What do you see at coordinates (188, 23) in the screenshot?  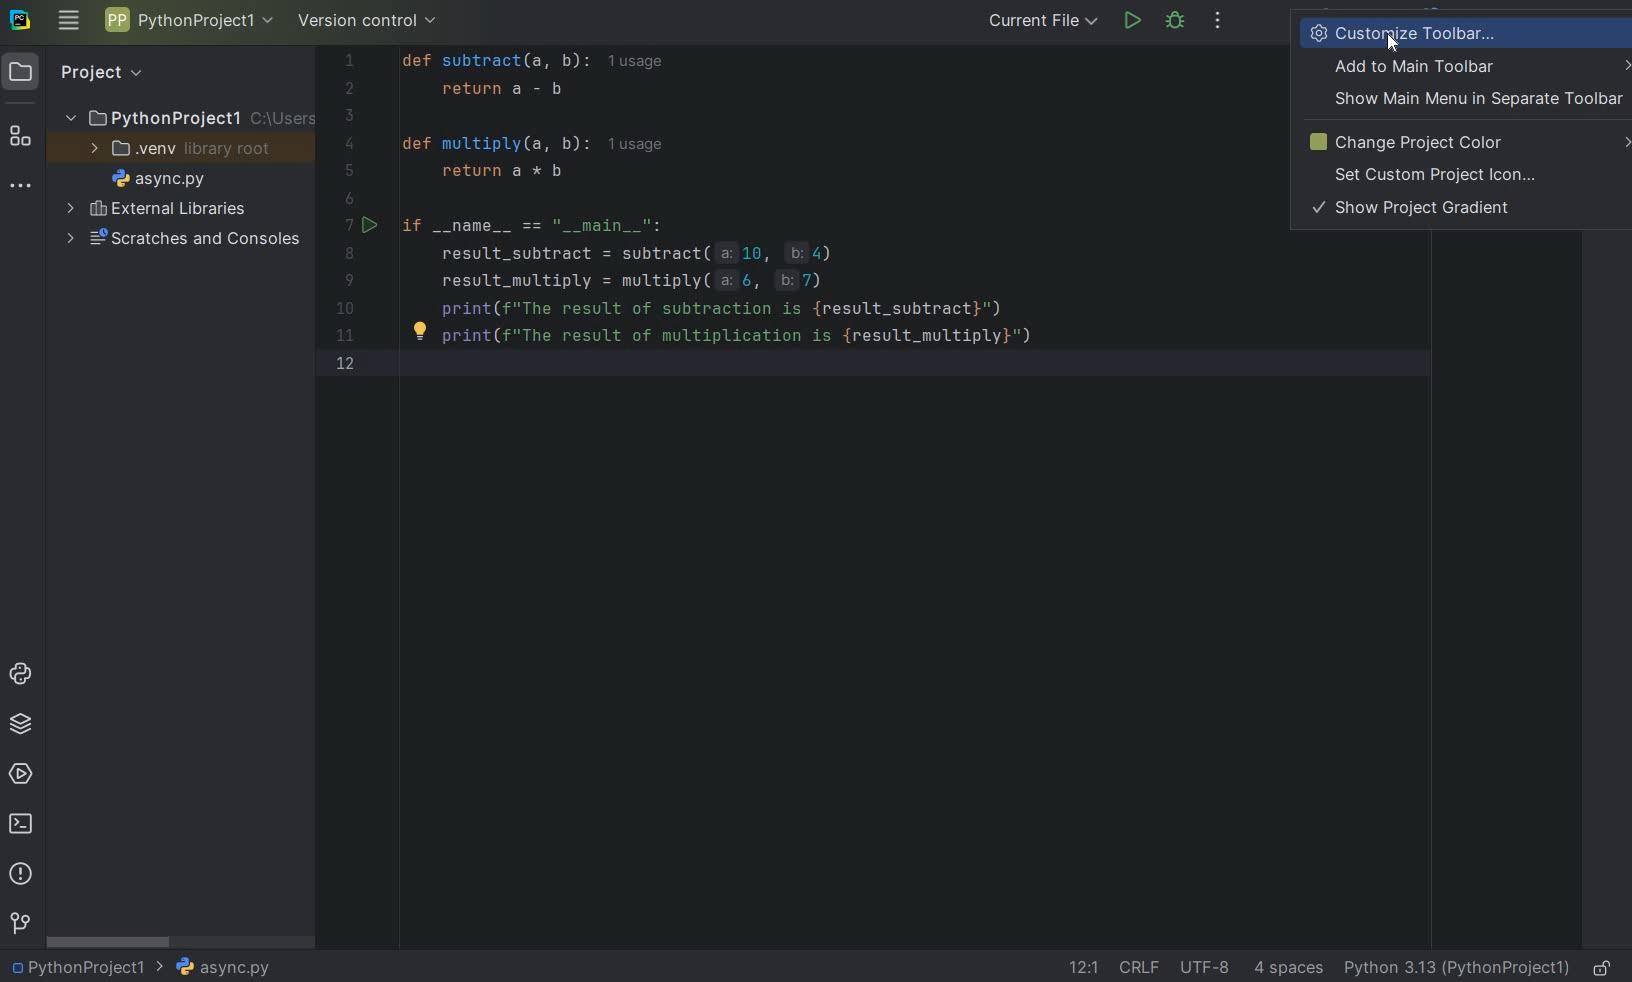 I see `PROJECT NAME` at bounding box center [188, 23].